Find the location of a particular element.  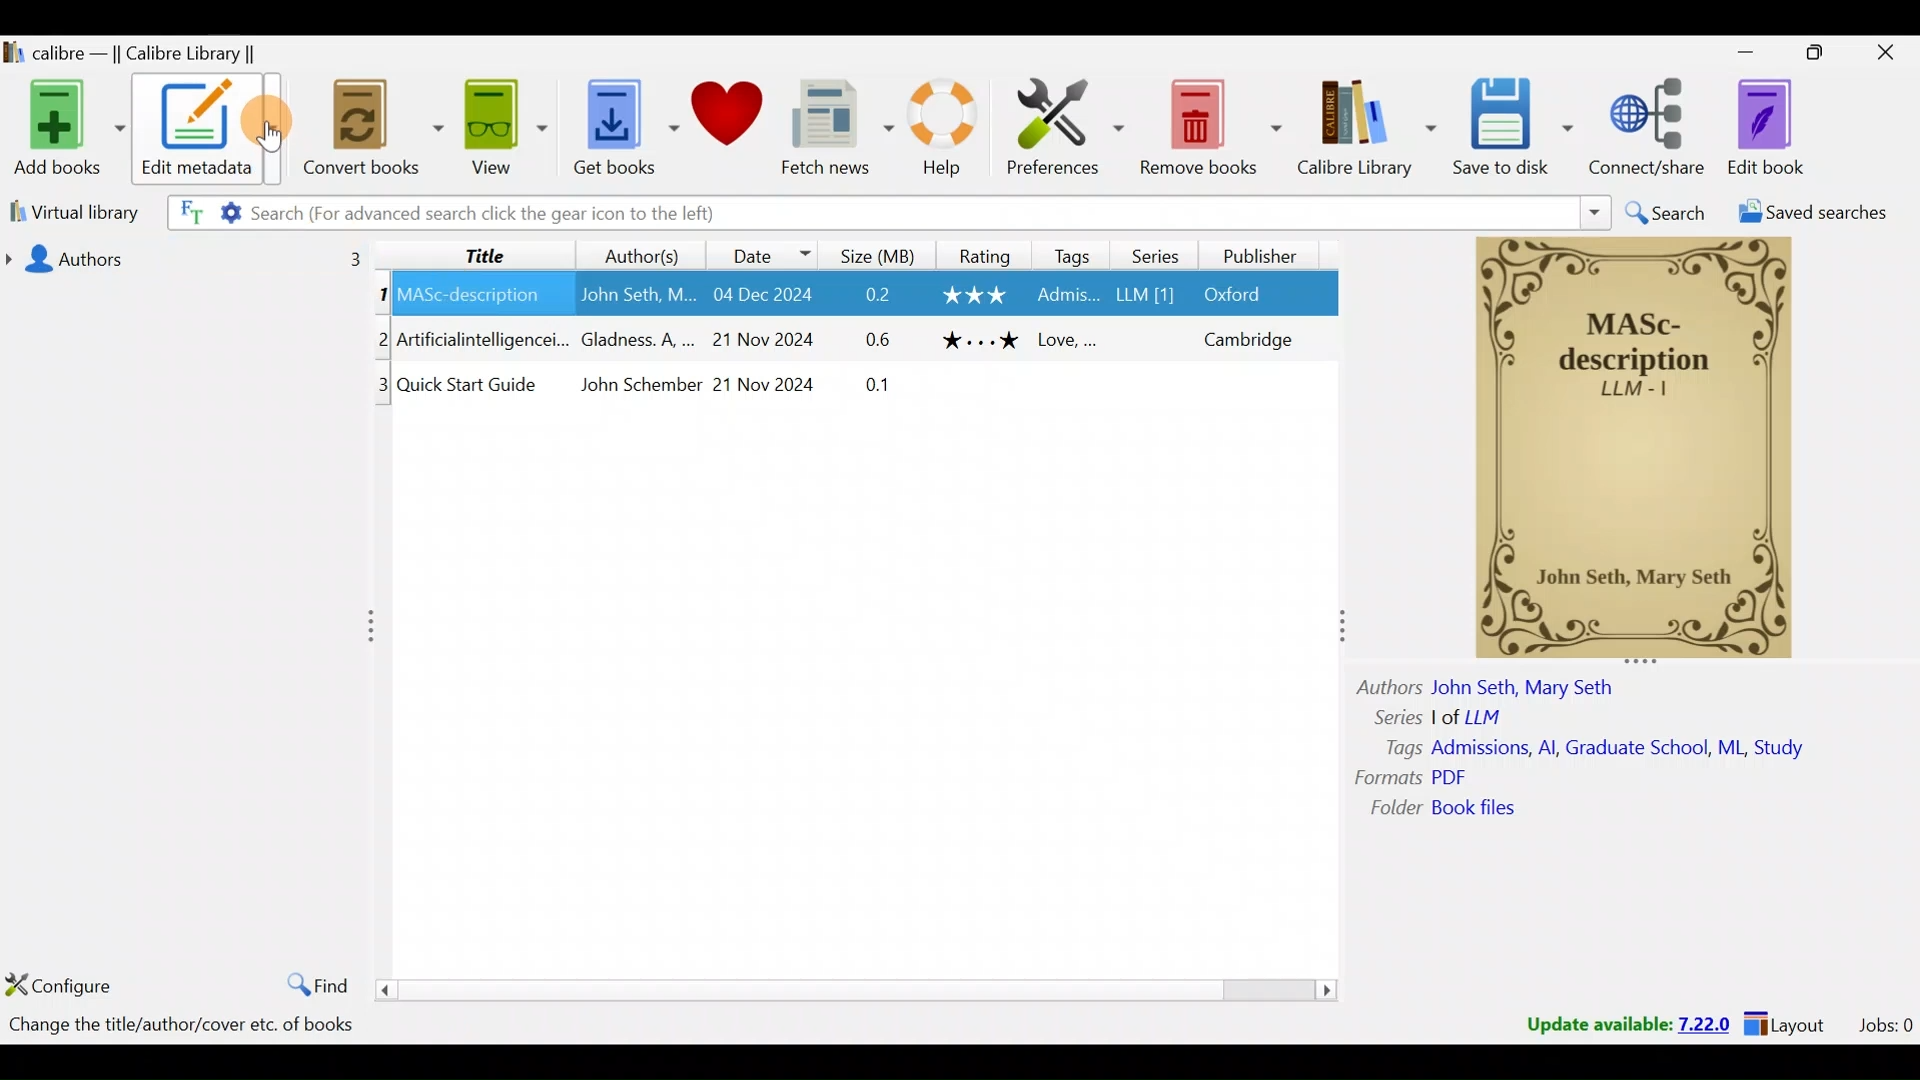

Books count is located at coordinates (205, 1026).